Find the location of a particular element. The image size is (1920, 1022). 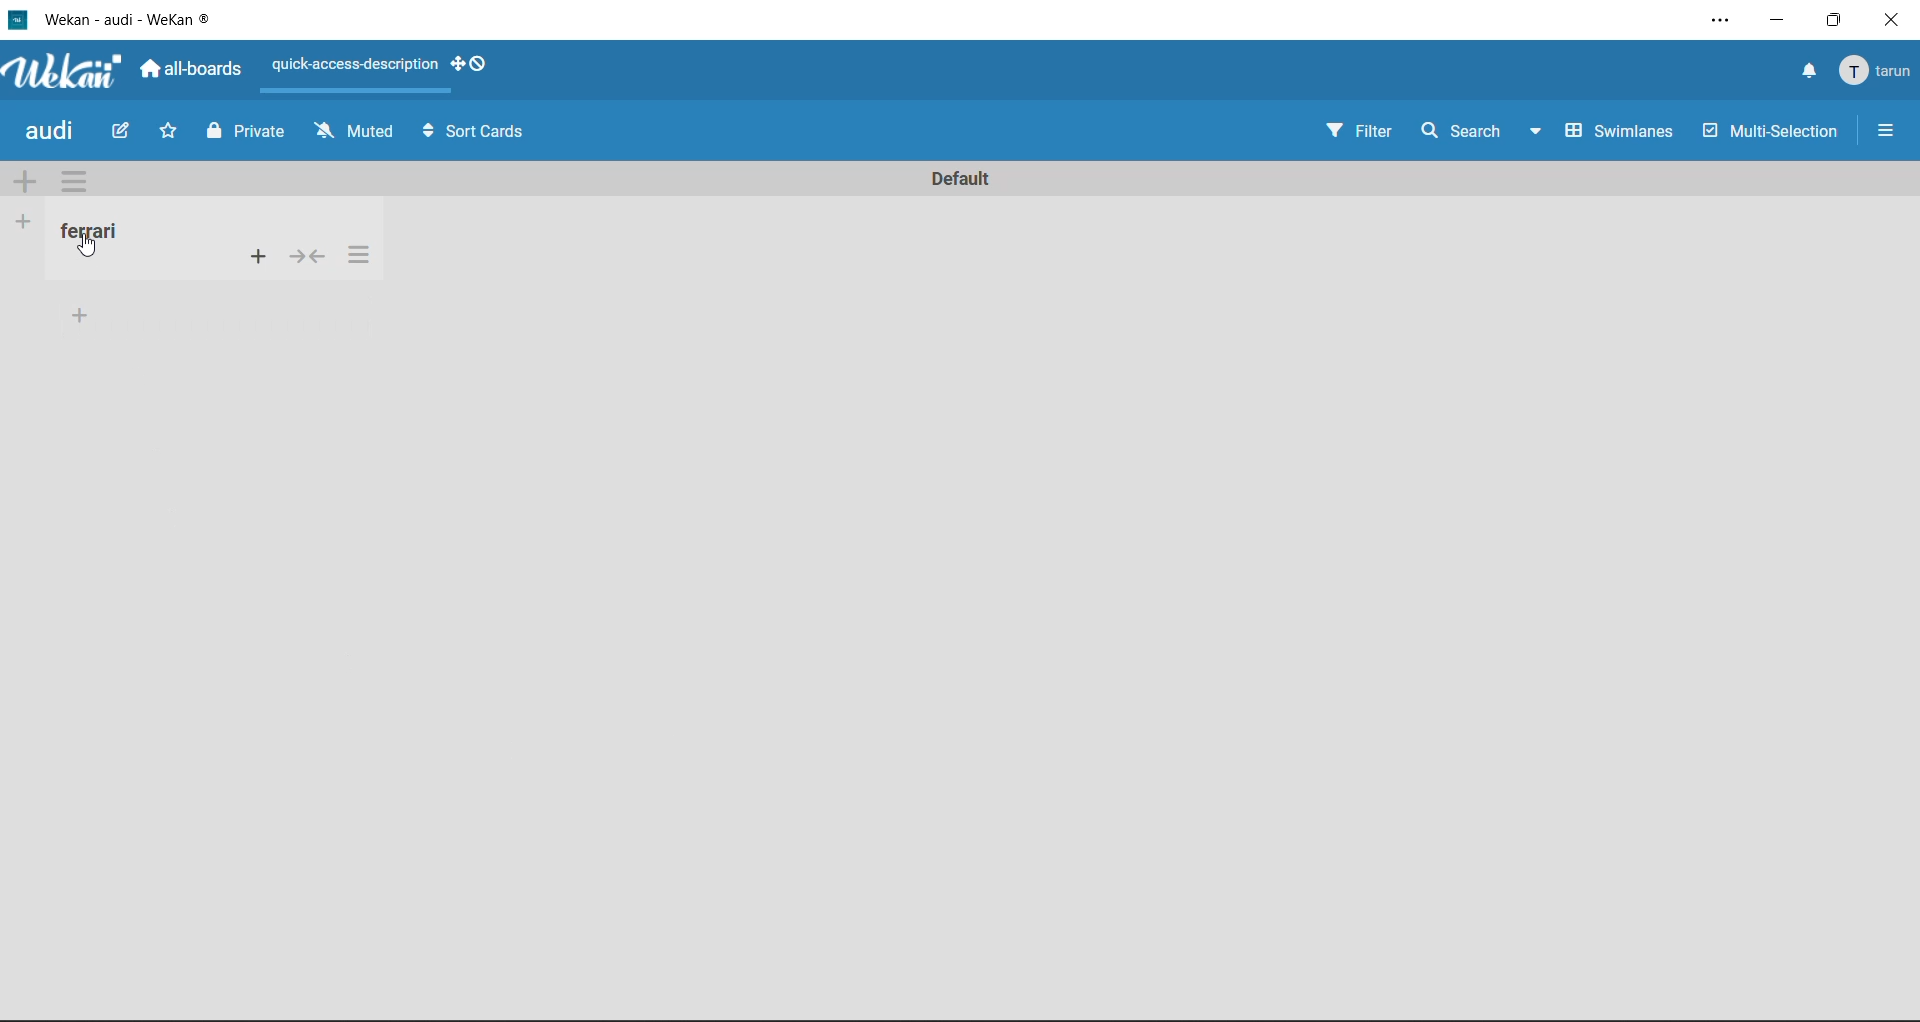

app title Wekan - audi -WeKan is located at coordinates (119, 18).